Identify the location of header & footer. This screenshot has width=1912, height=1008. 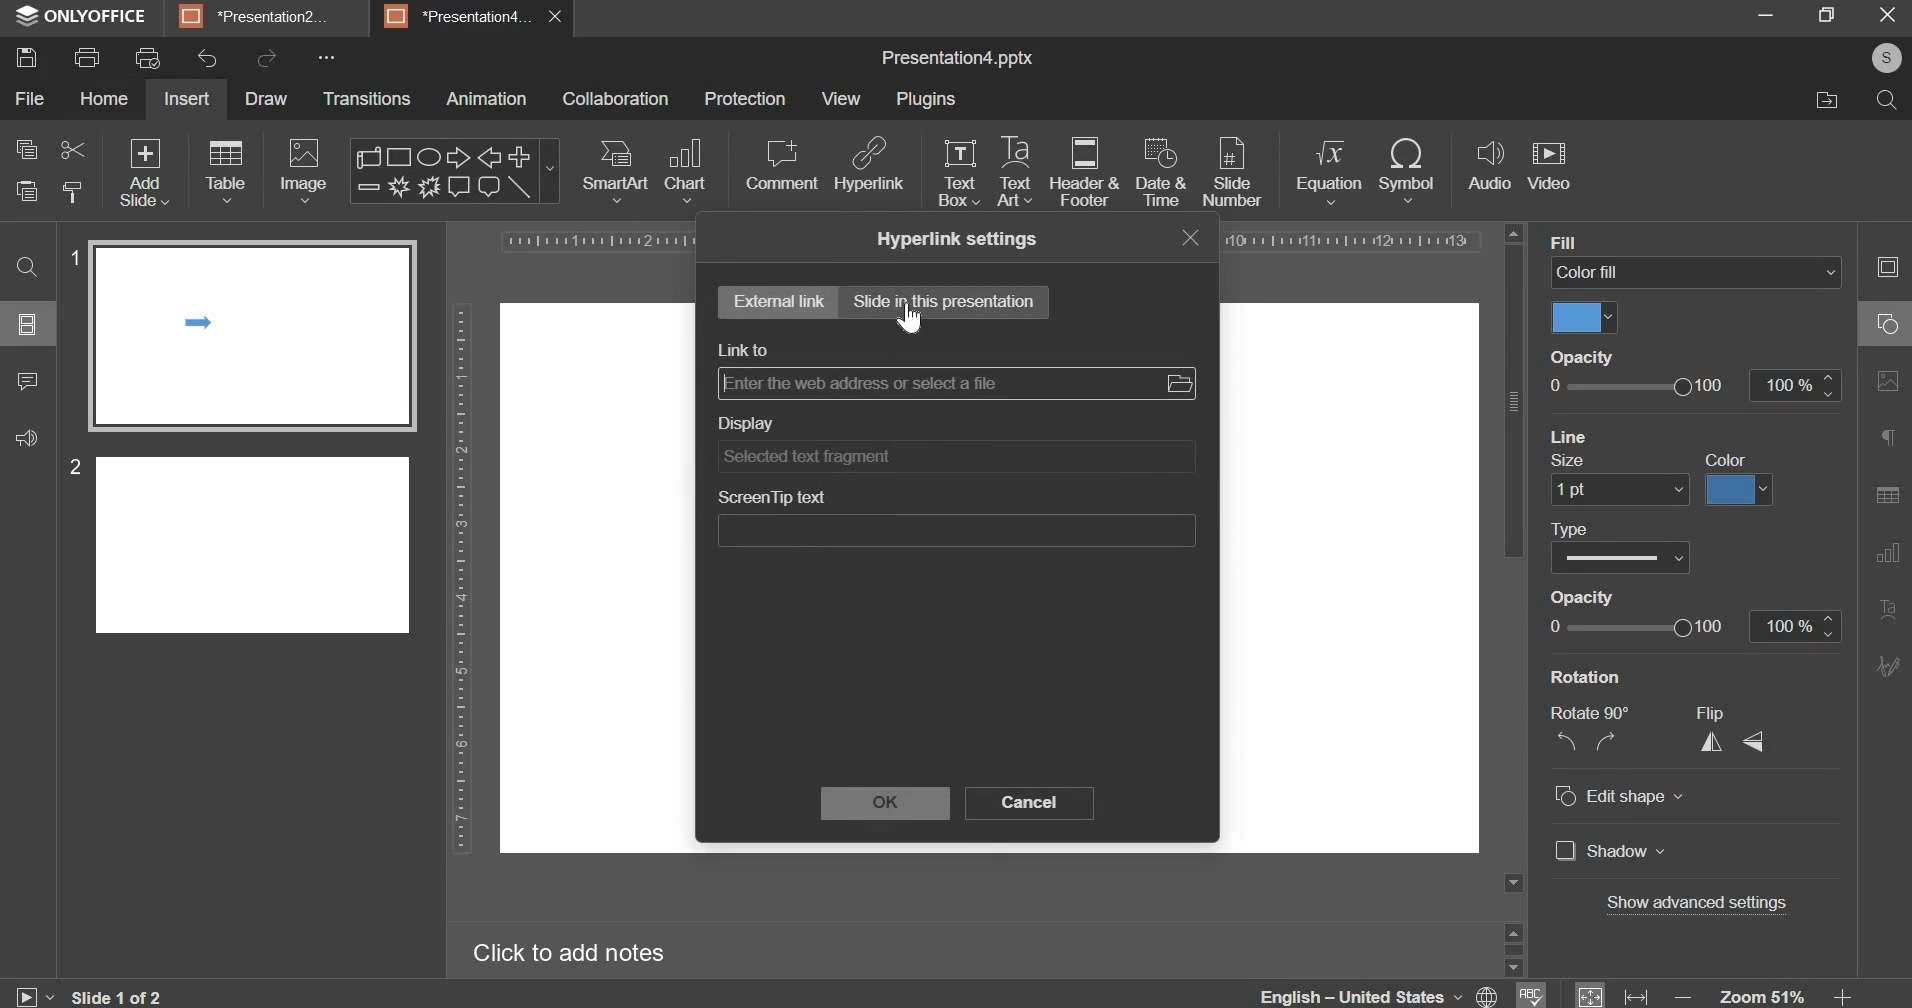
(1084, 173).